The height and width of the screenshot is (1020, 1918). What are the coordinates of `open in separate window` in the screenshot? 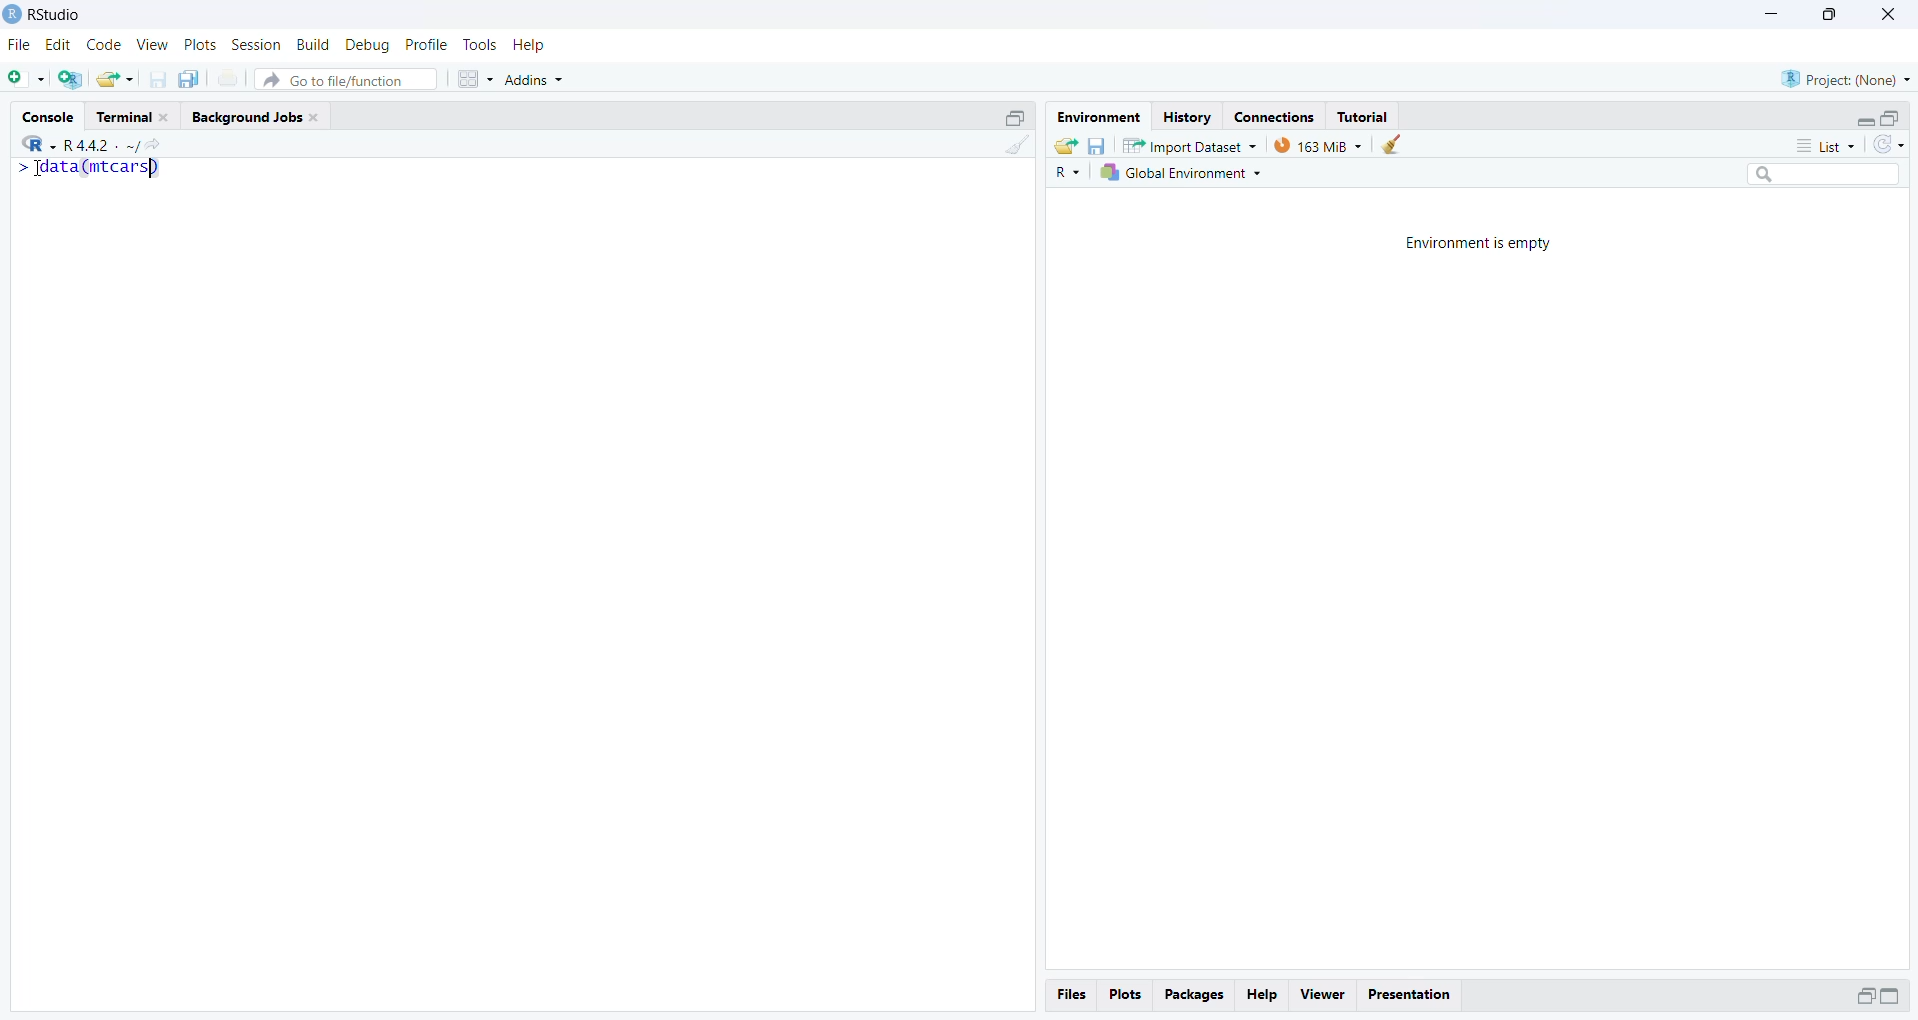 It's located at (1888, 119).